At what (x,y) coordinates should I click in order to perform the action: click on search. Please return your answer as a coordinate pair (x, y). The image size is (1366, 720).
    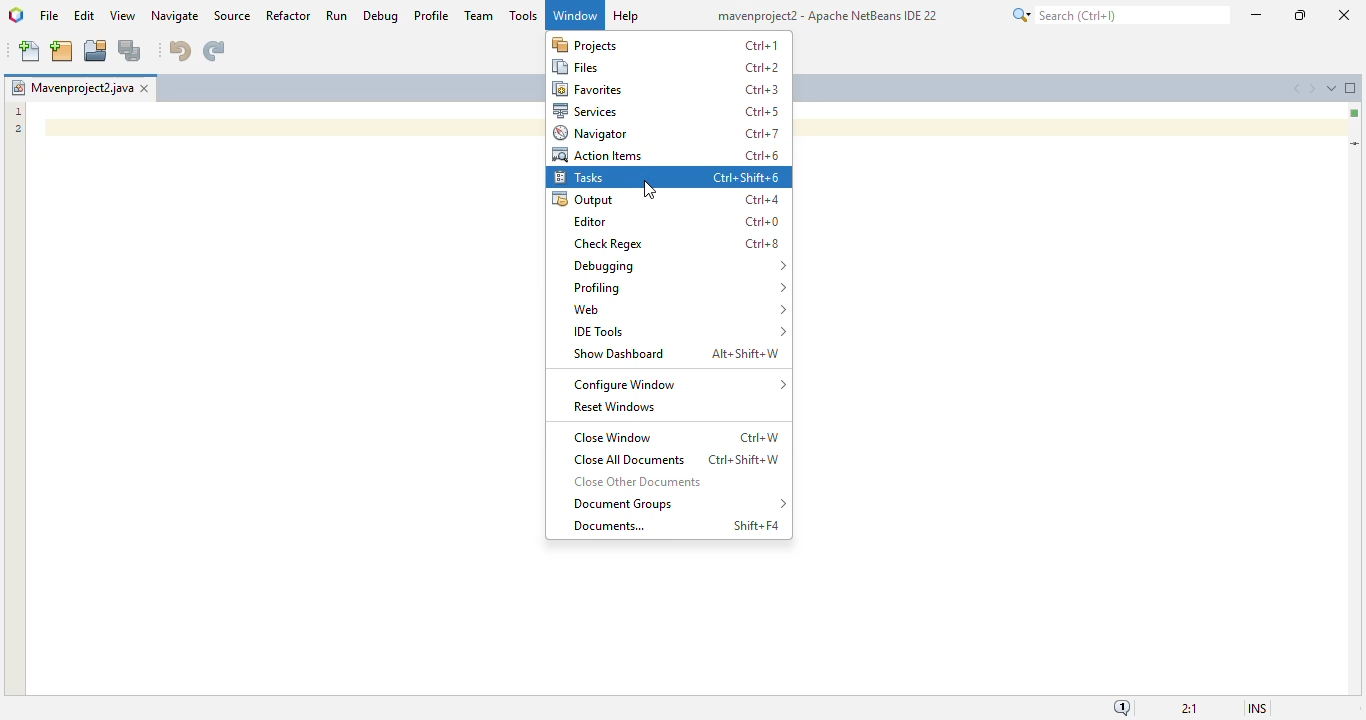
    Looking at the image, I should click on (1118, 15).